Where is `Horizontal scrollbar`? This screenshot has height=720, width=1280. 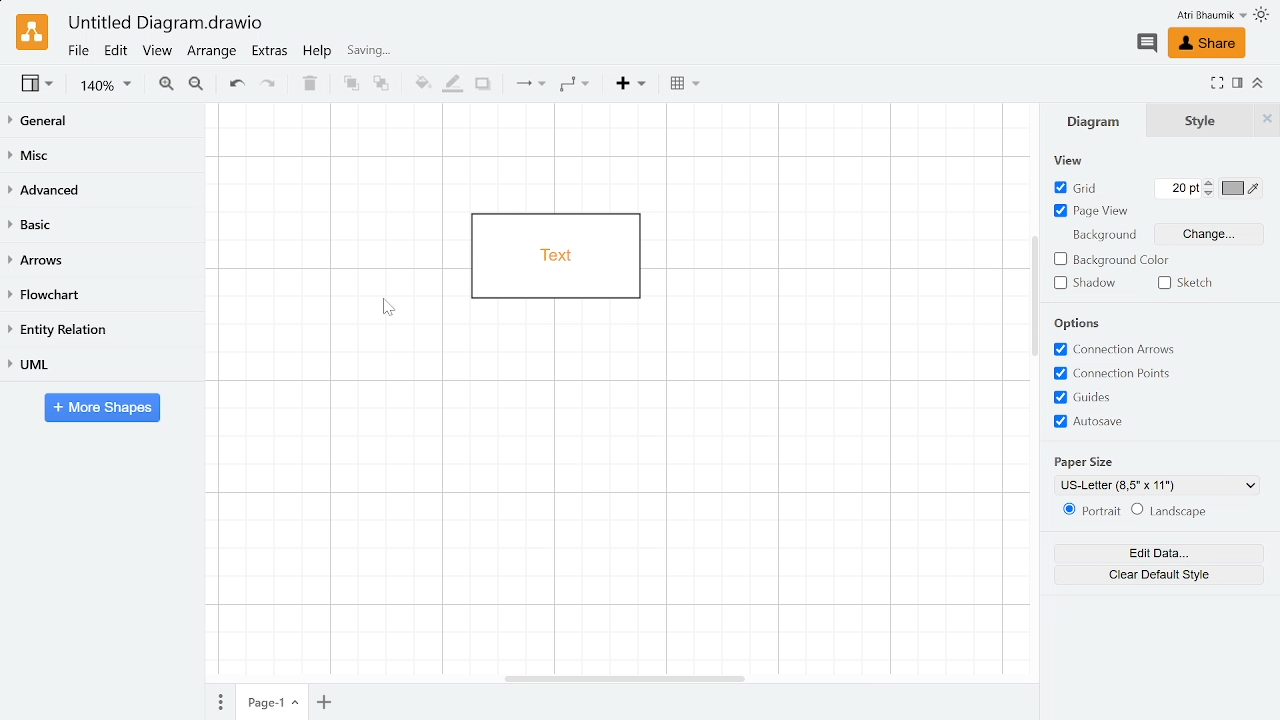 Horizontal scrollbar is located at coordinates (626, 677).